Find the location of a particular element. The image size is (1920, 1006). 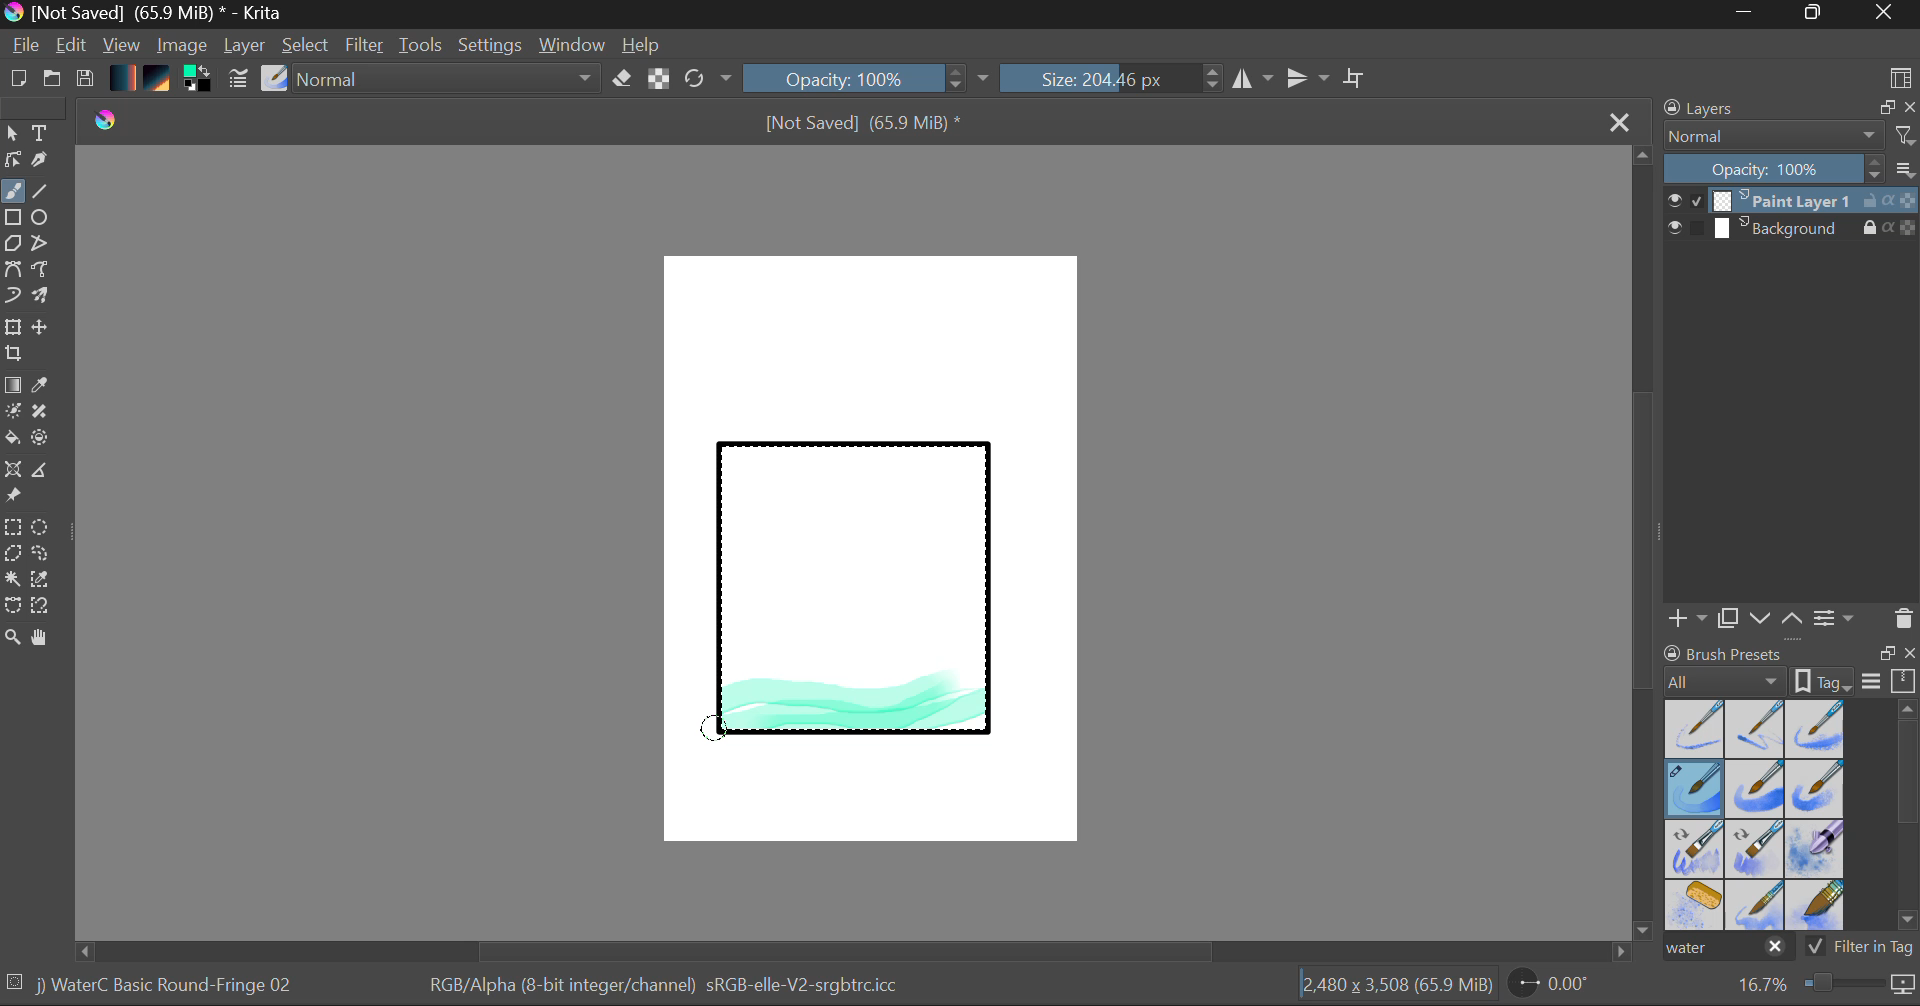

Window Title is located at coordinates (146, 14).